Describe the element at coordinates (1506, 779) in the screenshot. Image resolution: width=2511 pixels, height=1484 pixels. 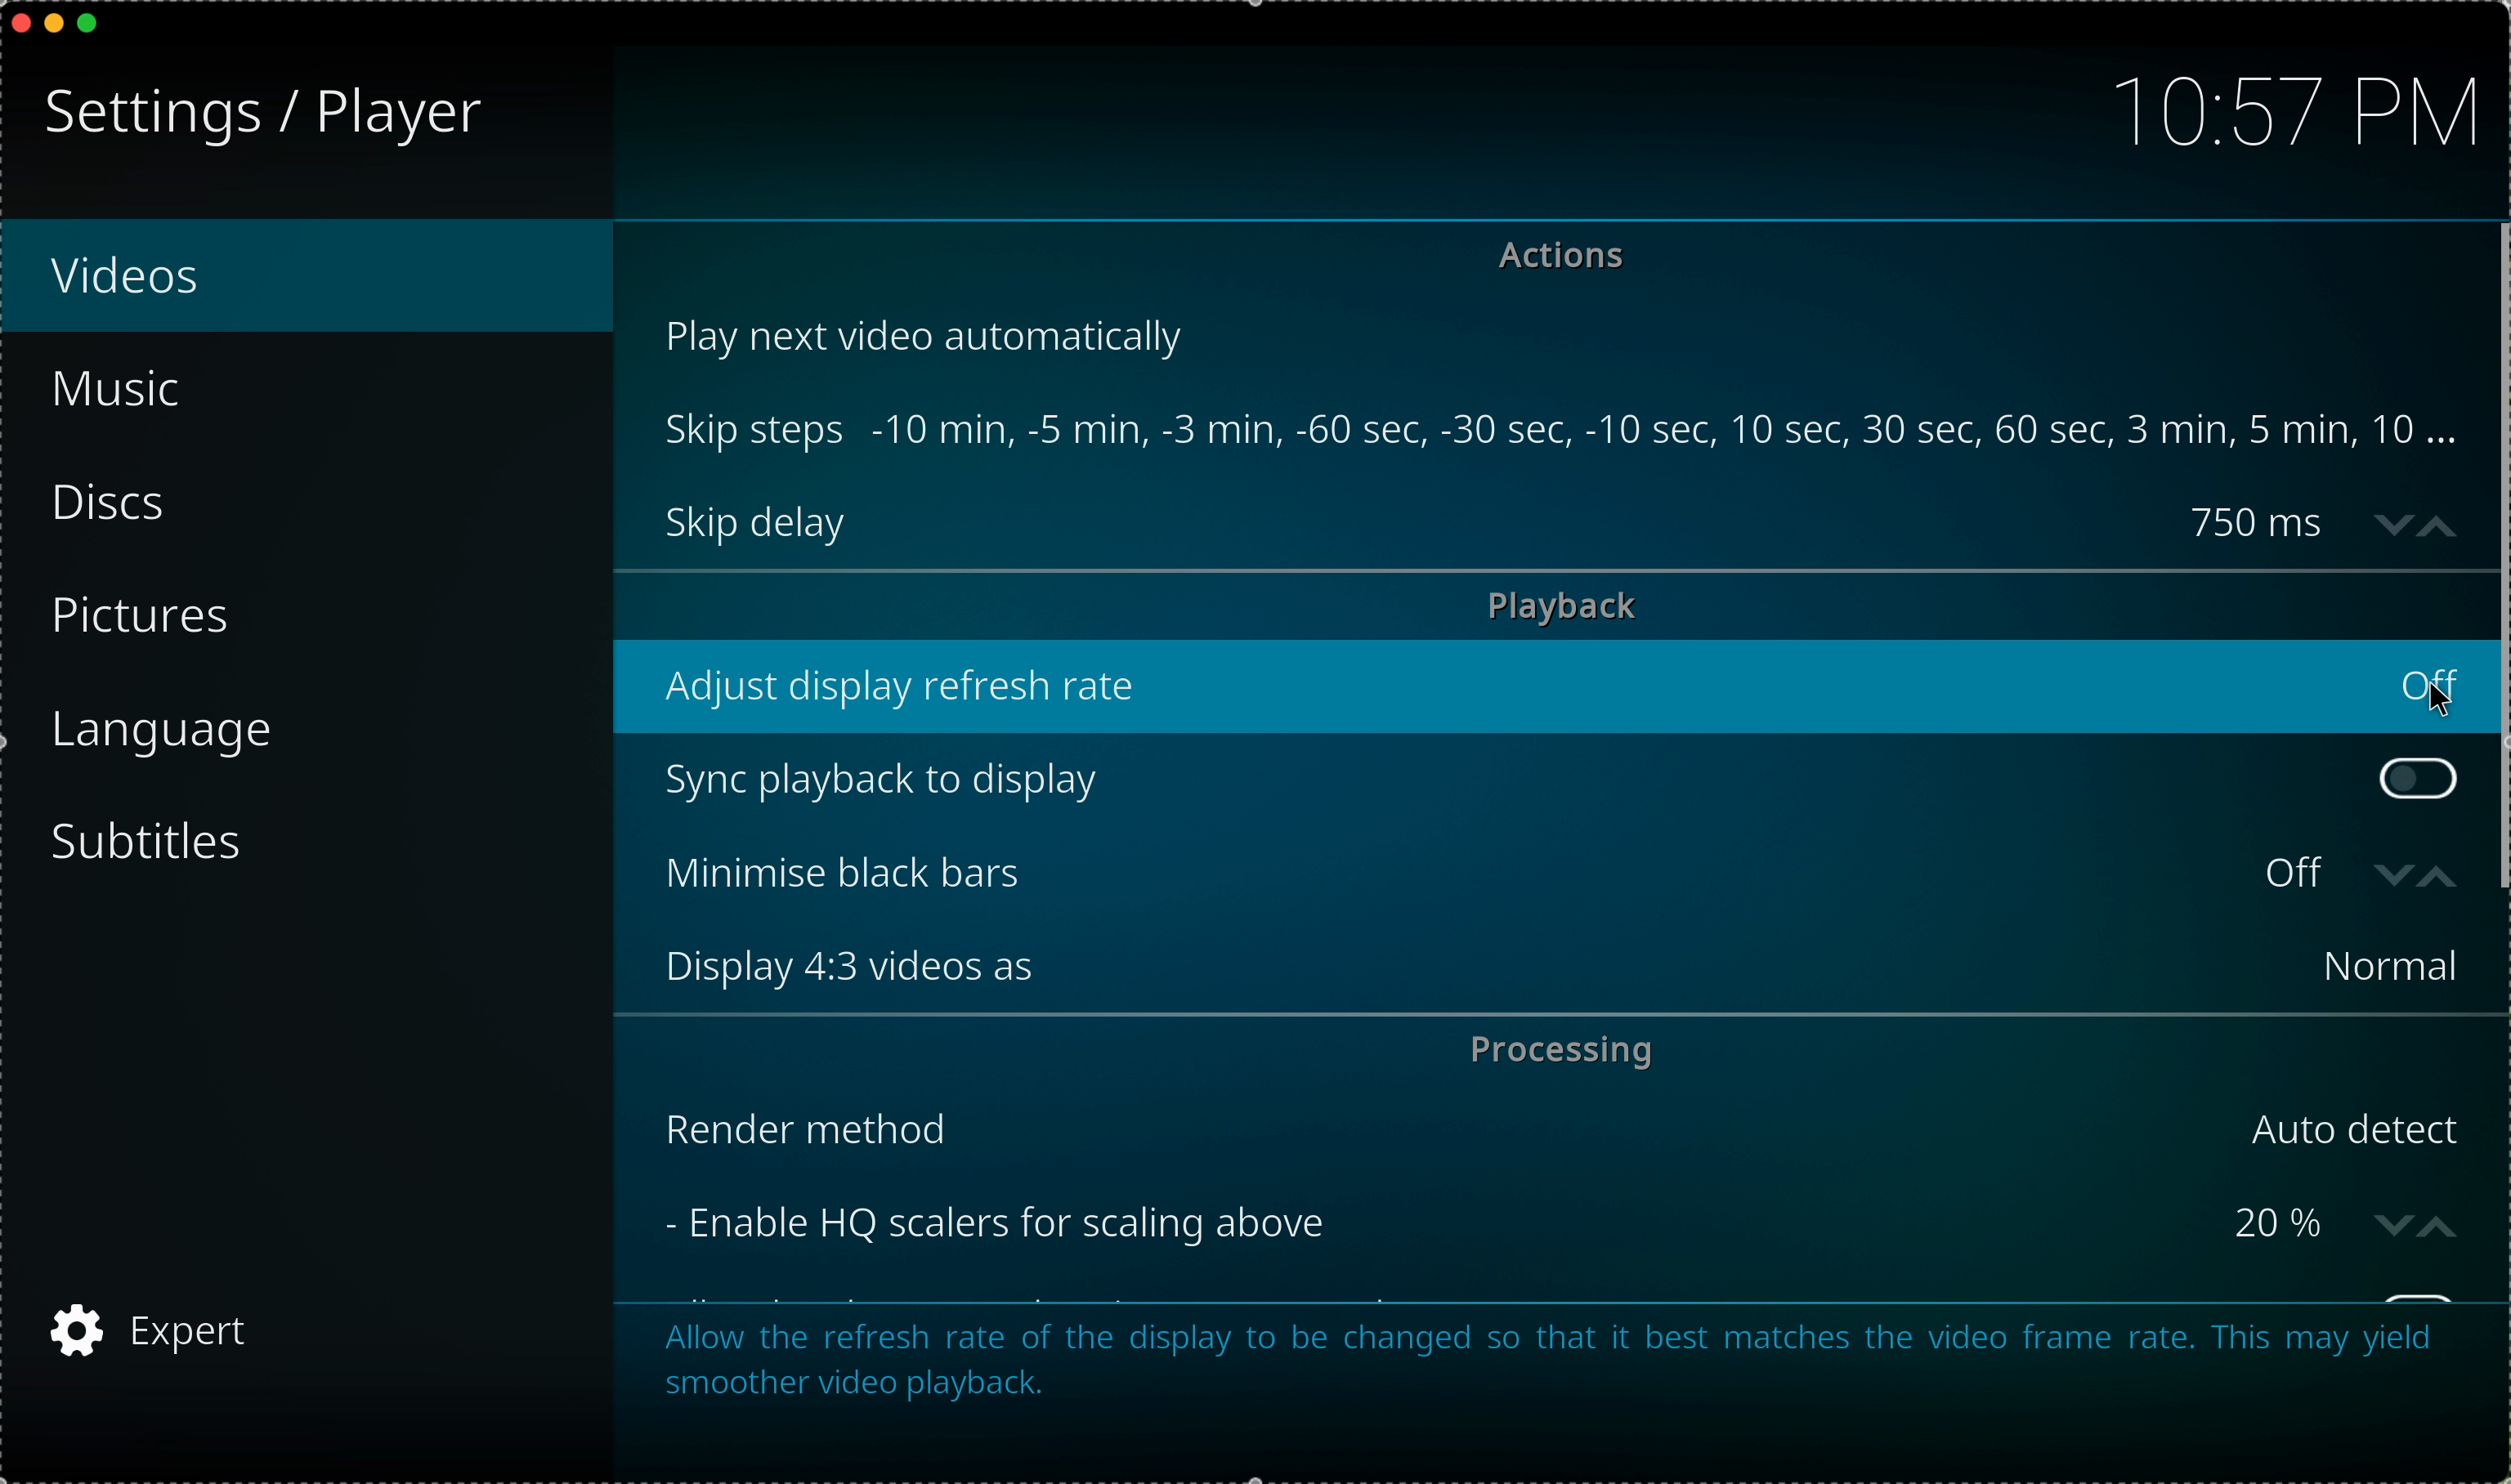
I see `sync playback to display` at that location.